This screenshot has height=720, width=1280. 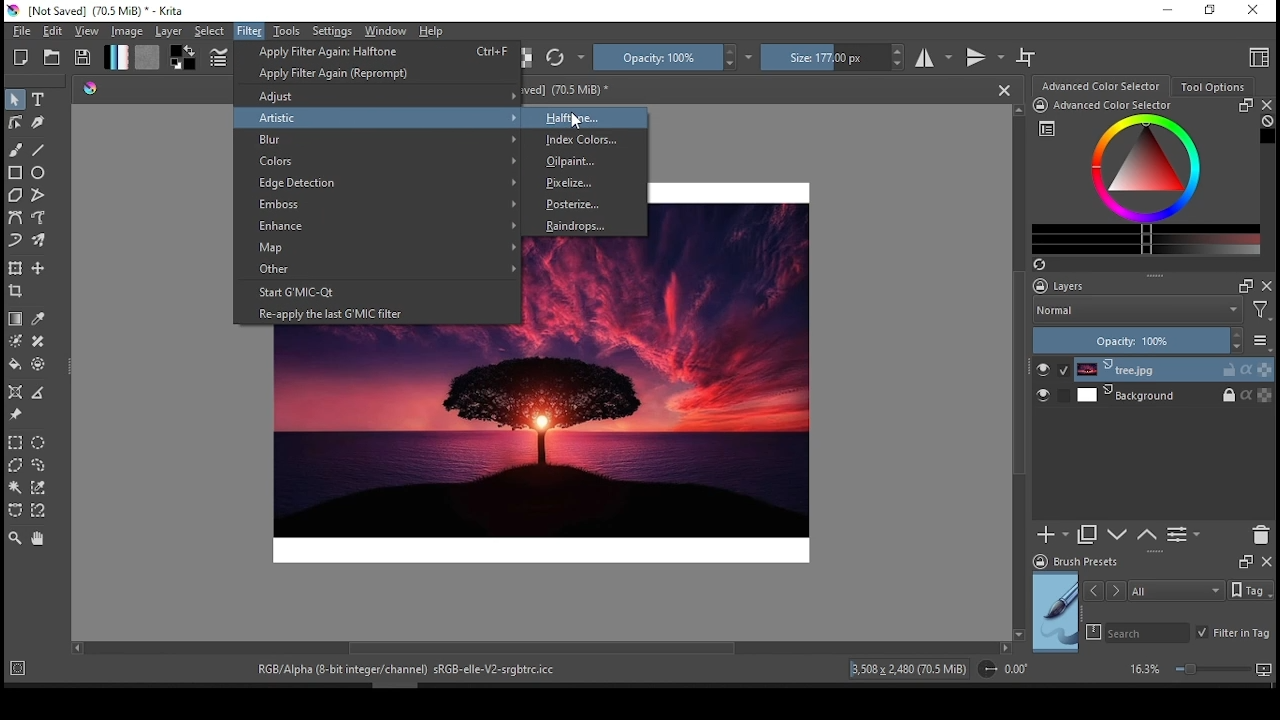 What do you see at coordinates (286, 31) in the screenshot?
I see `tools` at bounding box center [286, 31].